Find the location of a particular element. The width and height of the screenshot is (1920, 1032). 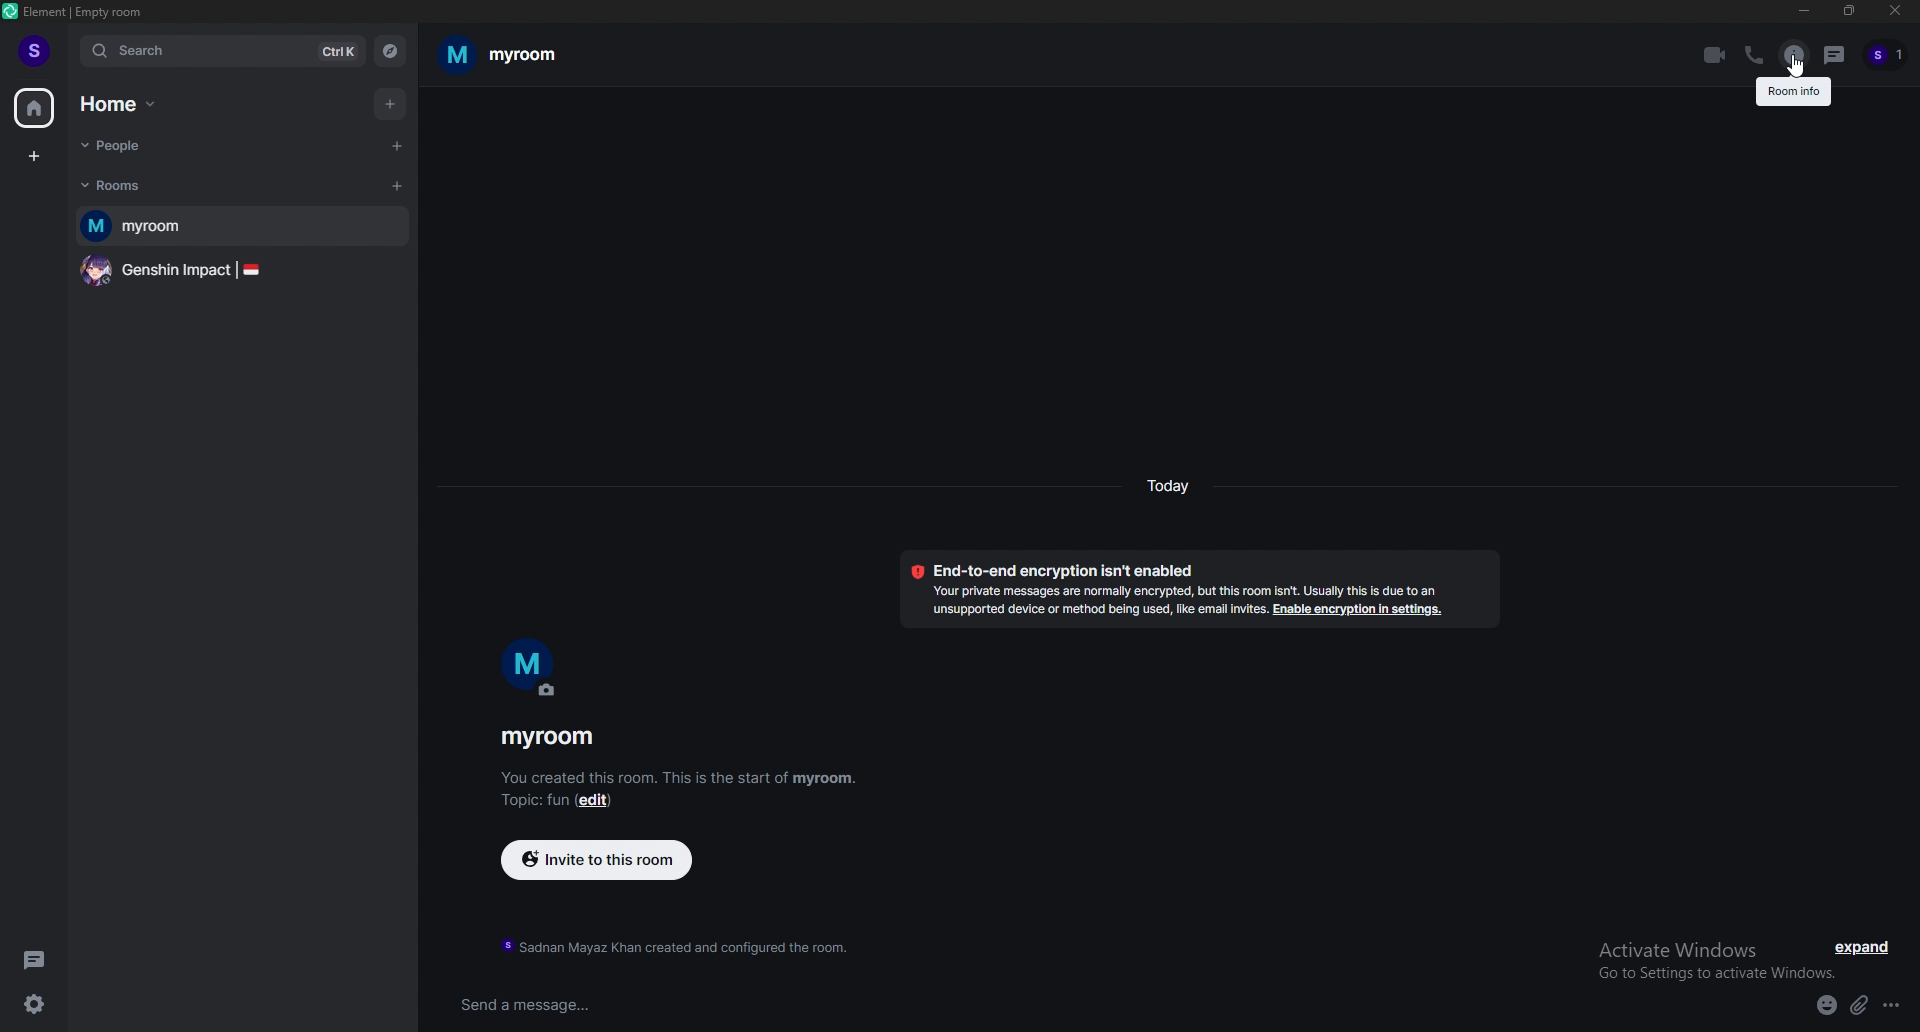

topic: fun is located at coordinates (533, 802).